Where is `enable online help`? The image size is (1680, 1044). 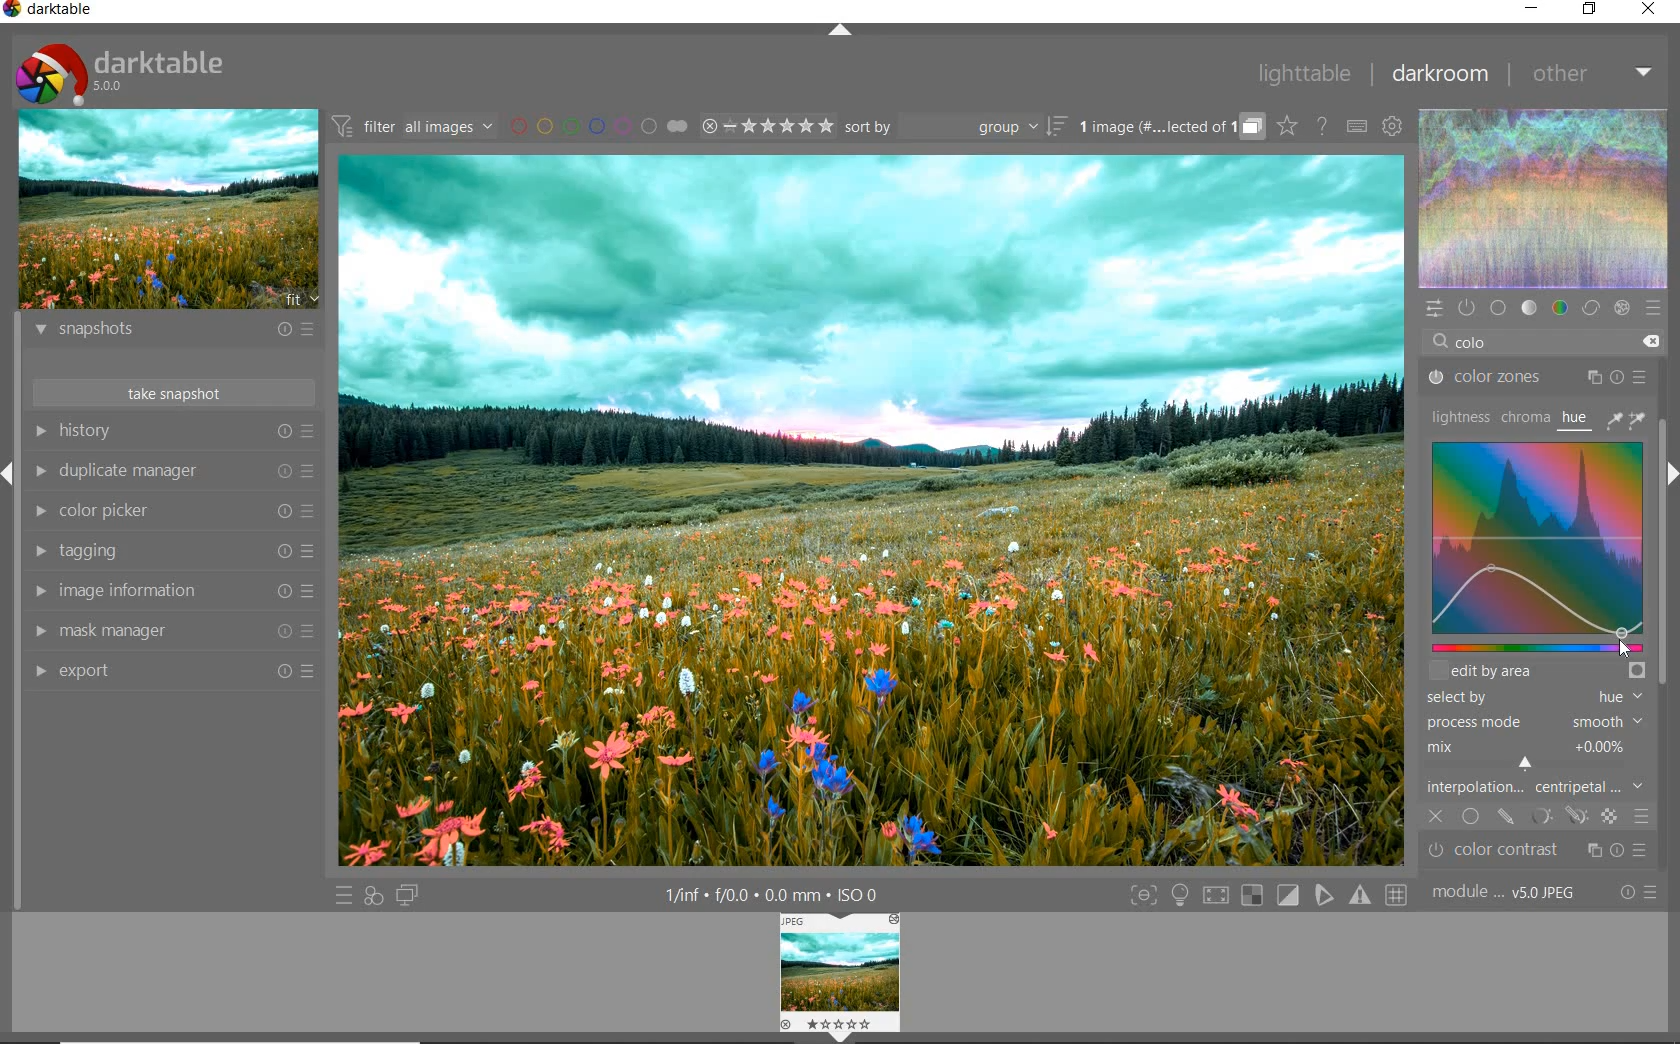
enable online help is located at coordinates (1323, 127).